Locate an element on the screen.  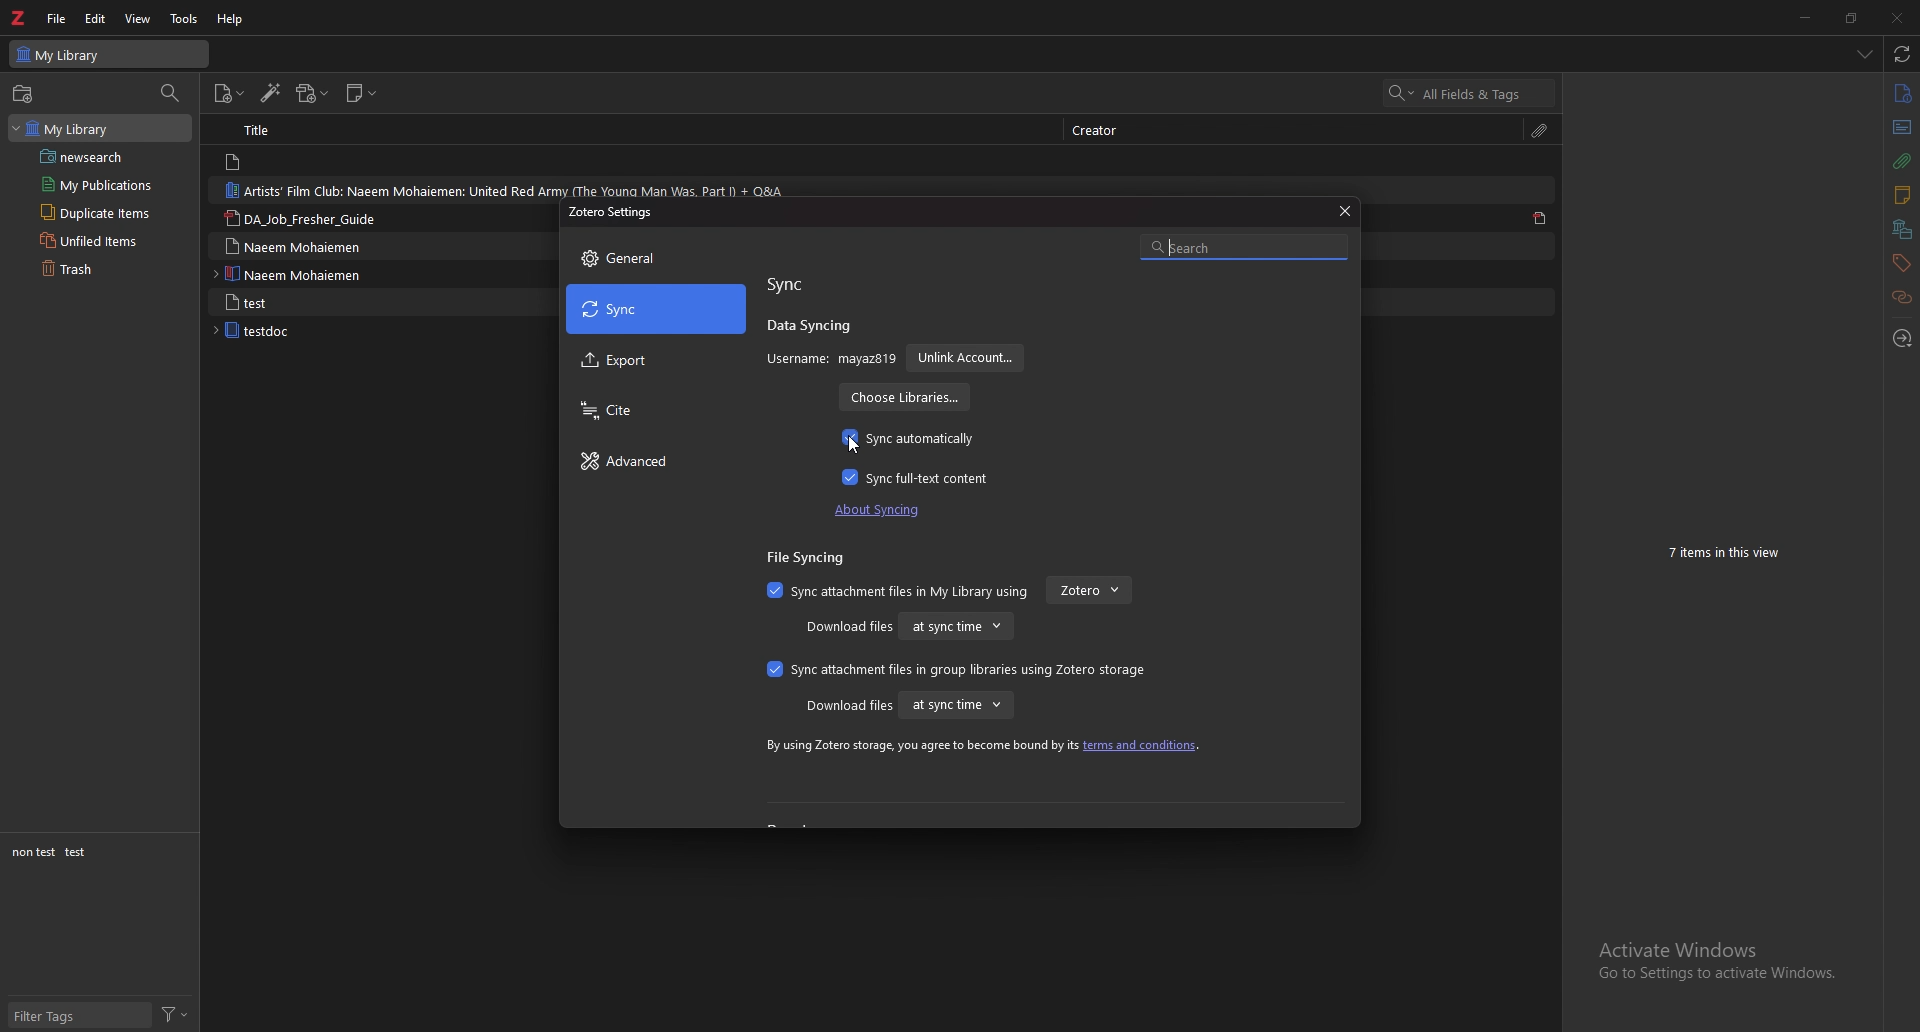
at sync time is located at coordinates (956, 625).